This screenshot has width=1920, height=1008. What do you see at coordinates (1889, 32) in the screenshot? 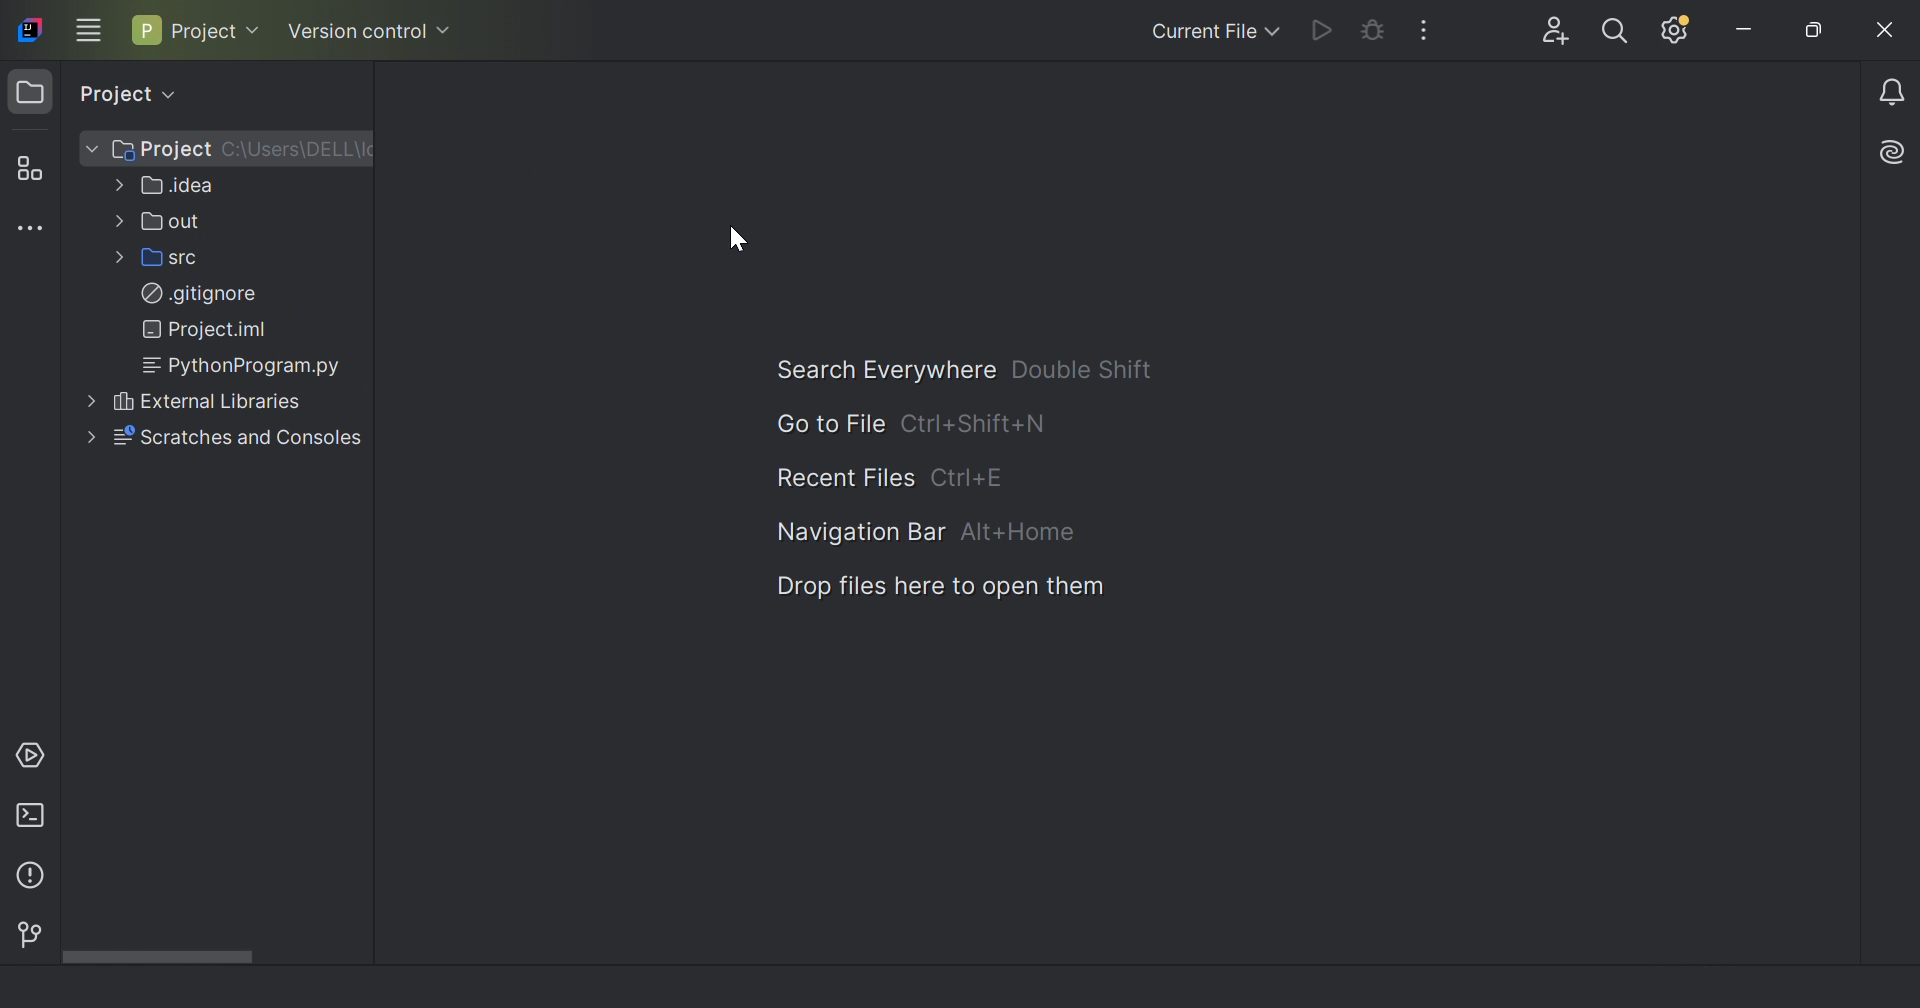
I see `Close` at bounding box center [1889, 32].